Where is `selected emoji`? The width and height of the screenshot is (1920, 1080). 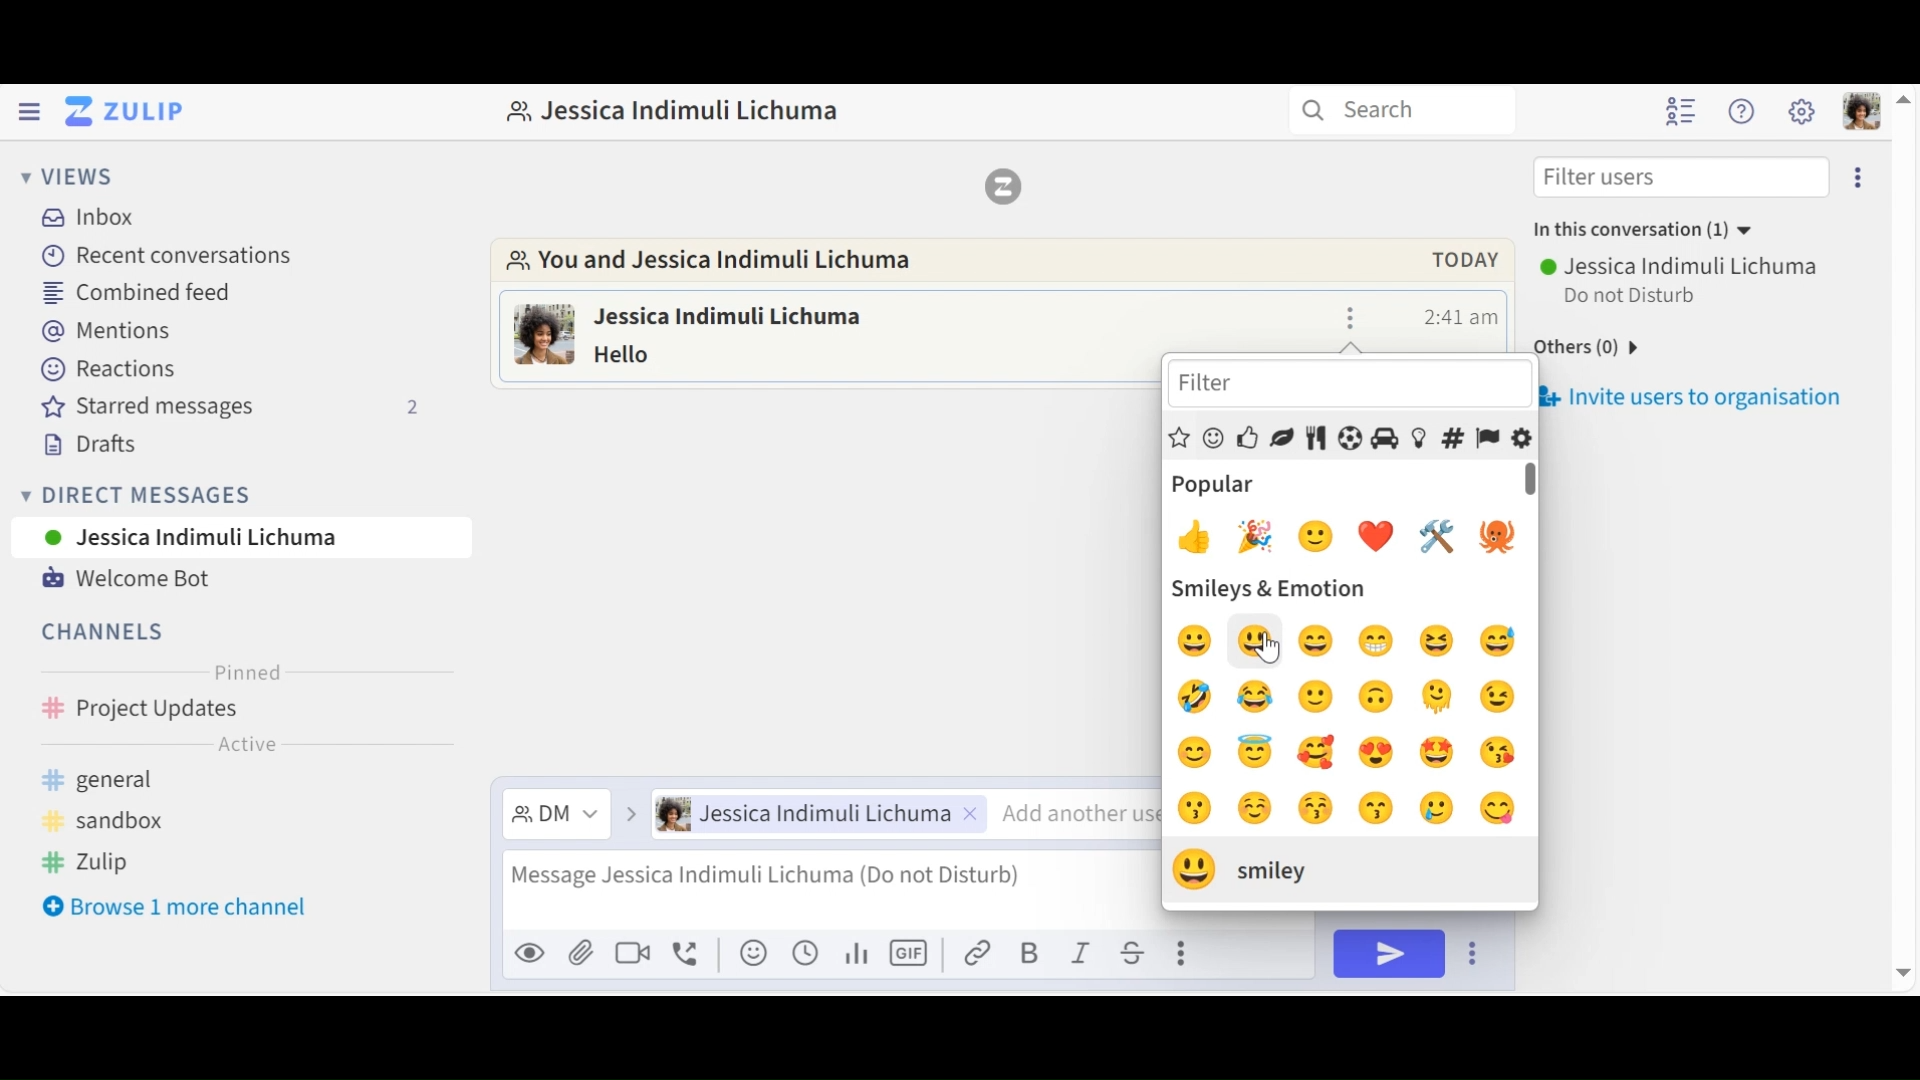
selected emoji is located at coordinates (1238, 867).